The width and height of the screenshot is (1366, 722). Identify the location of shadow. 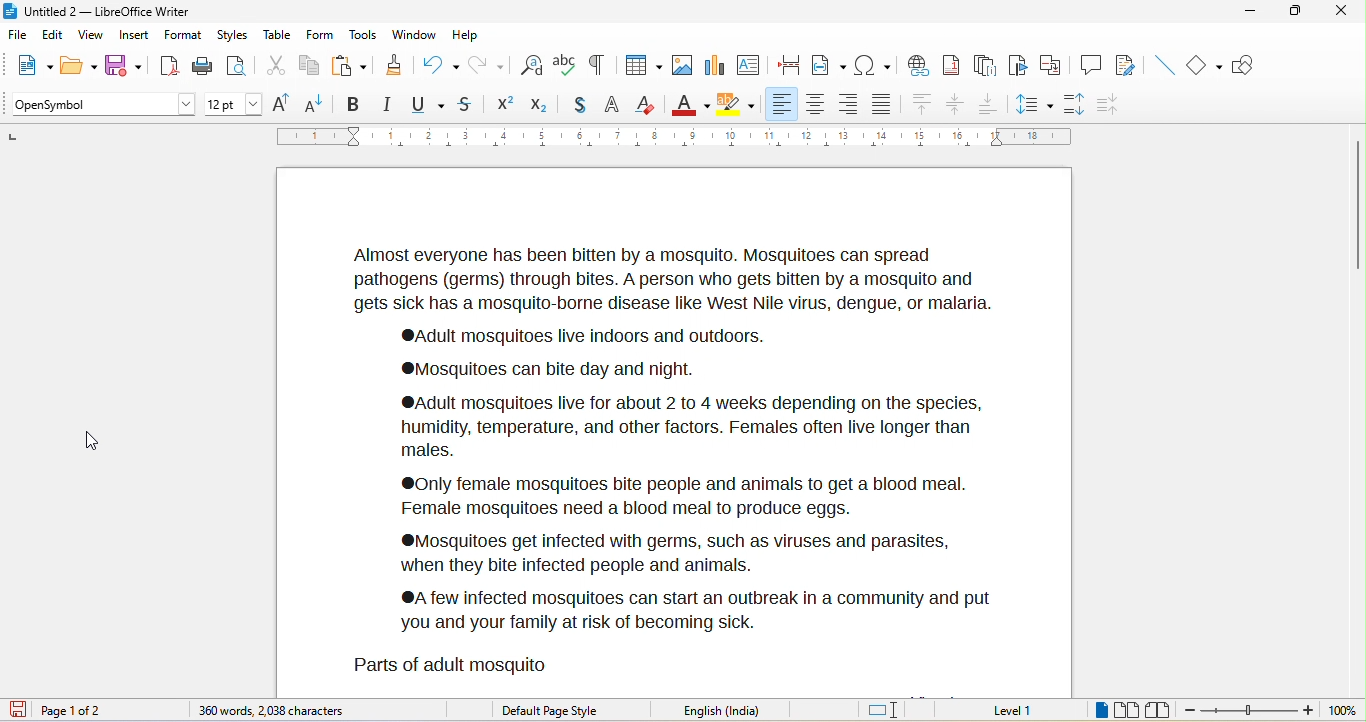
(576, 105).